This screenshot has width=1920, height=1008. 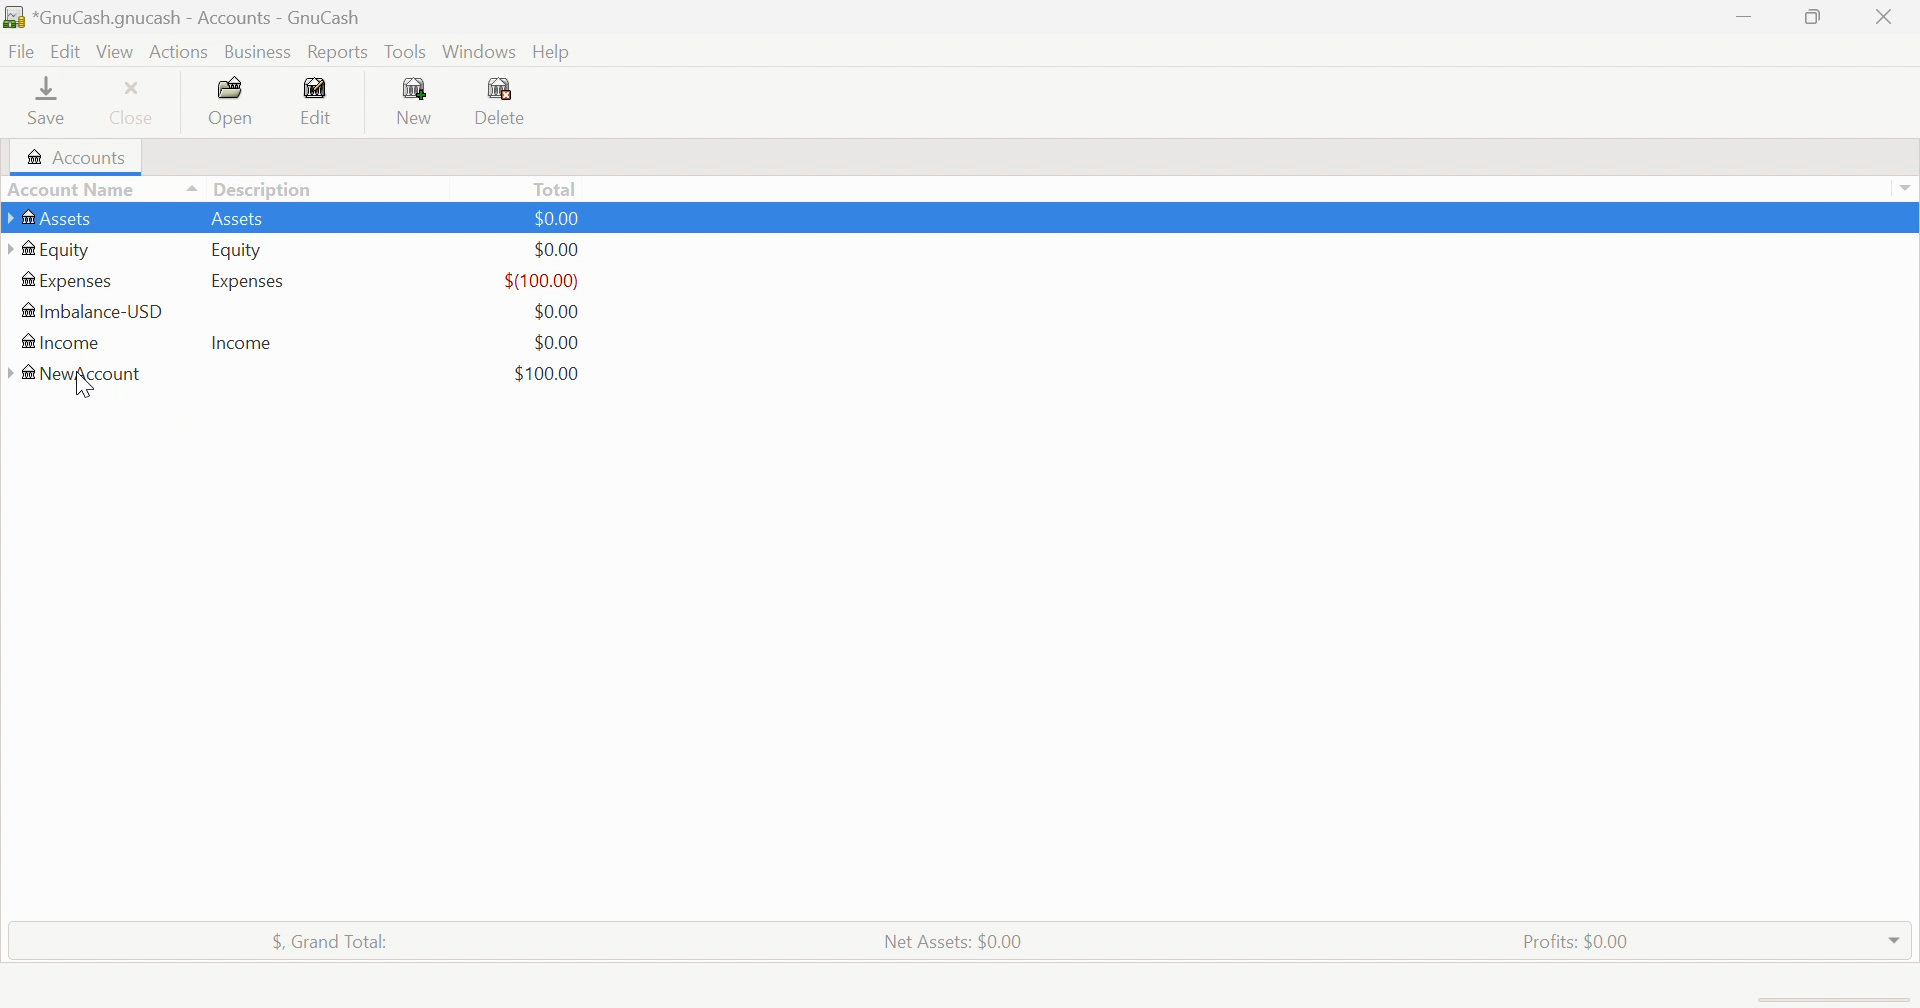 I want to click on Save, so click(x=50, y=104).